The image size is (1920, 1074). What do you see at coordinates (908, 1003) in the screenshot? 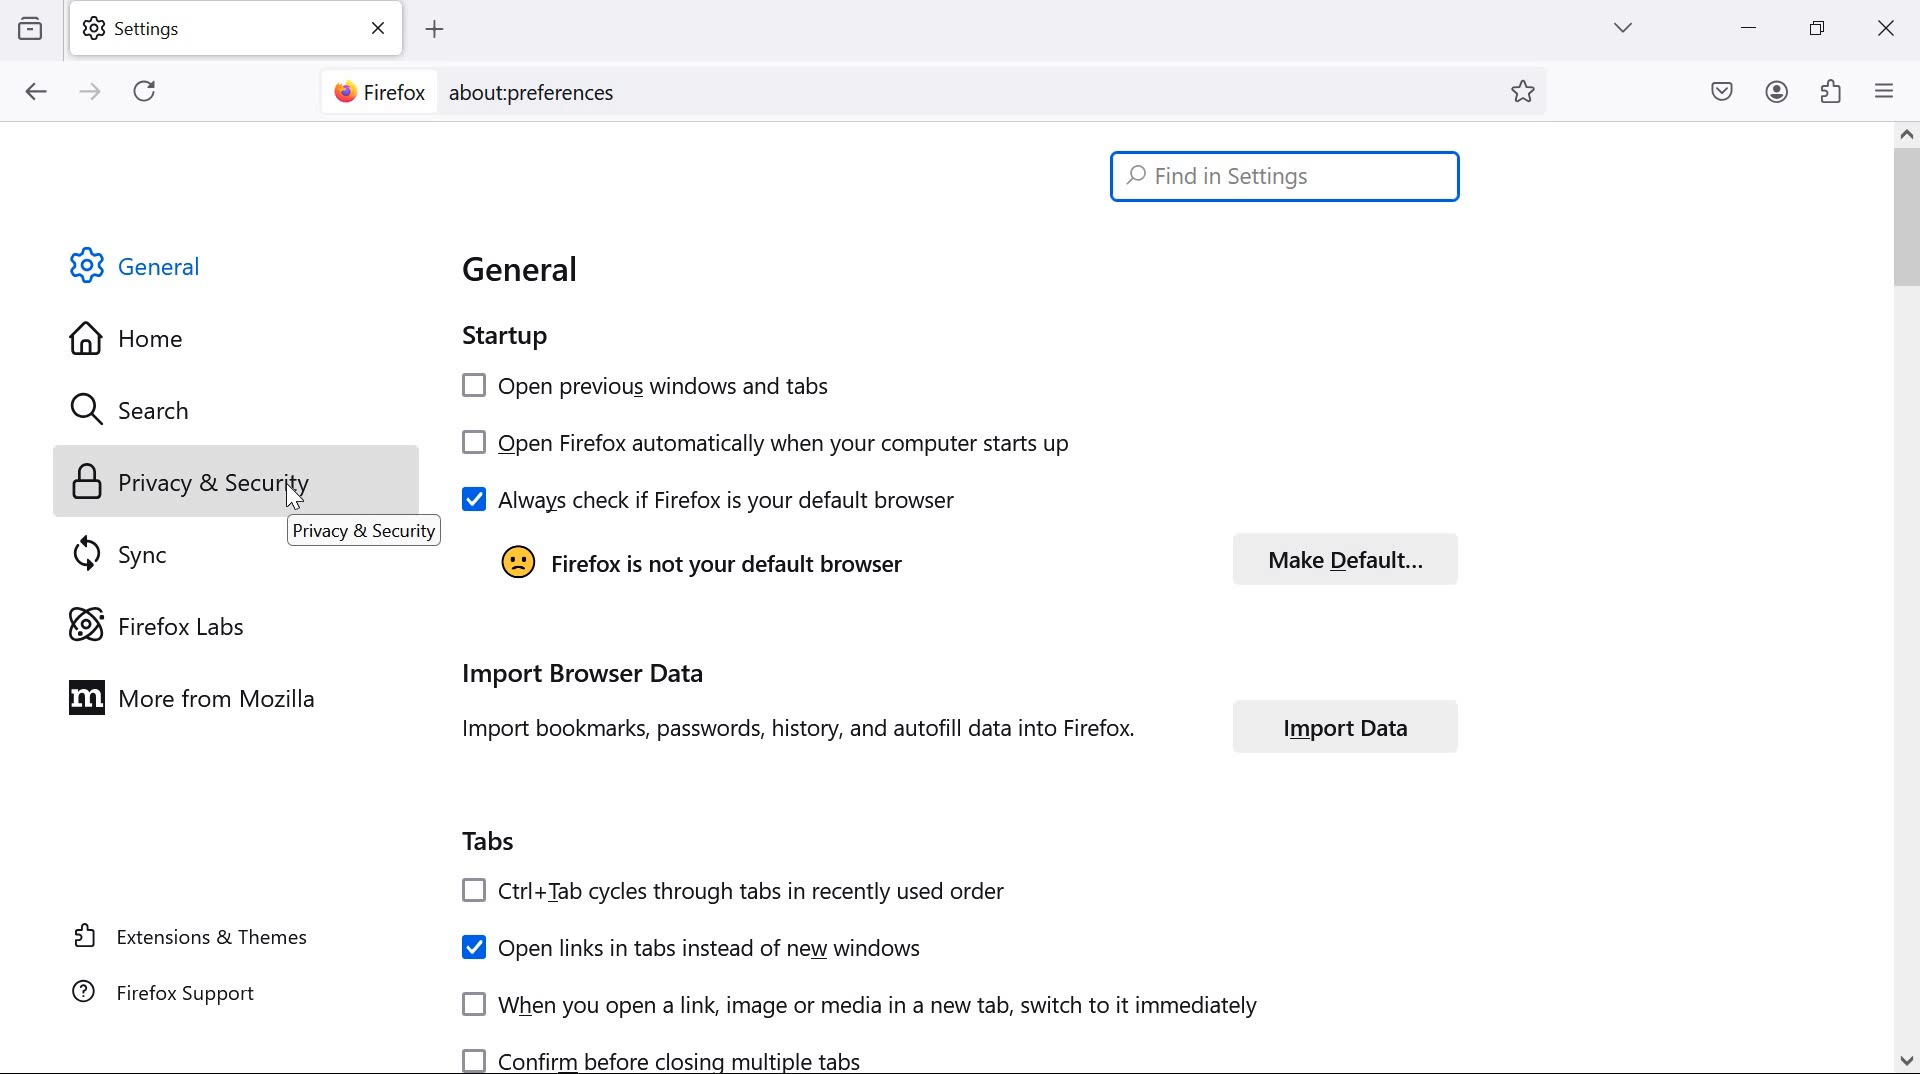
I see `When you open a link, image or media in a new tab, switch to it immediately` at bounding box center [908, 1003].